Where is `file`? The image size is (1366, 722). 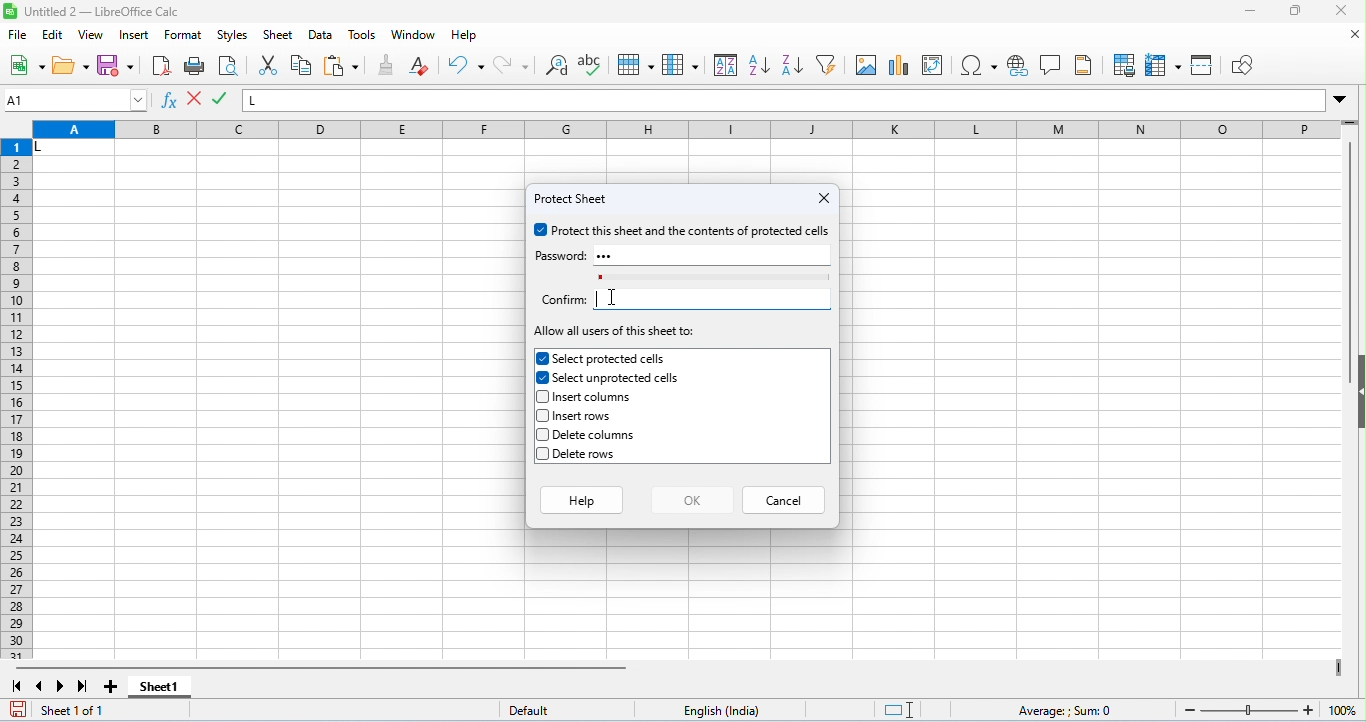
file is located at coordinates (19, 36).